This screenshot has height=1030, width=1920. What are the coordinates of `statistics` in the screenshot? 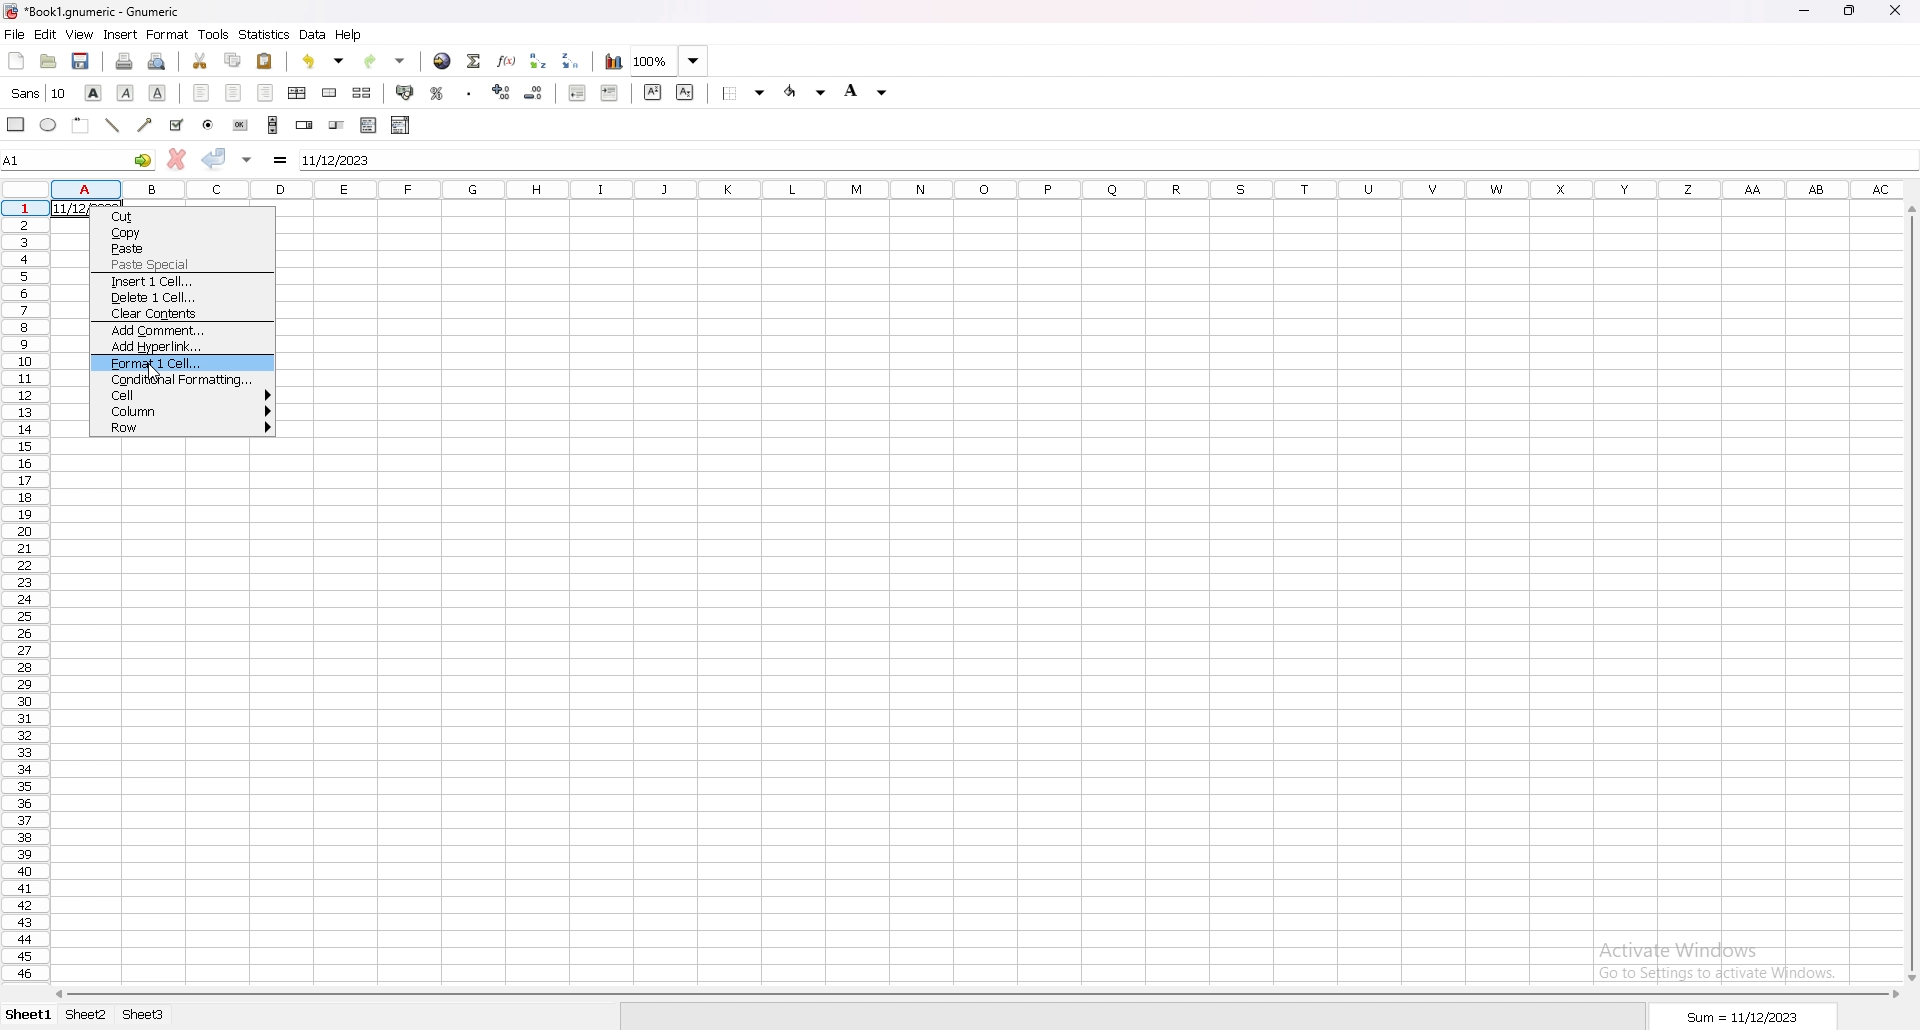 It's located at (266, 34).